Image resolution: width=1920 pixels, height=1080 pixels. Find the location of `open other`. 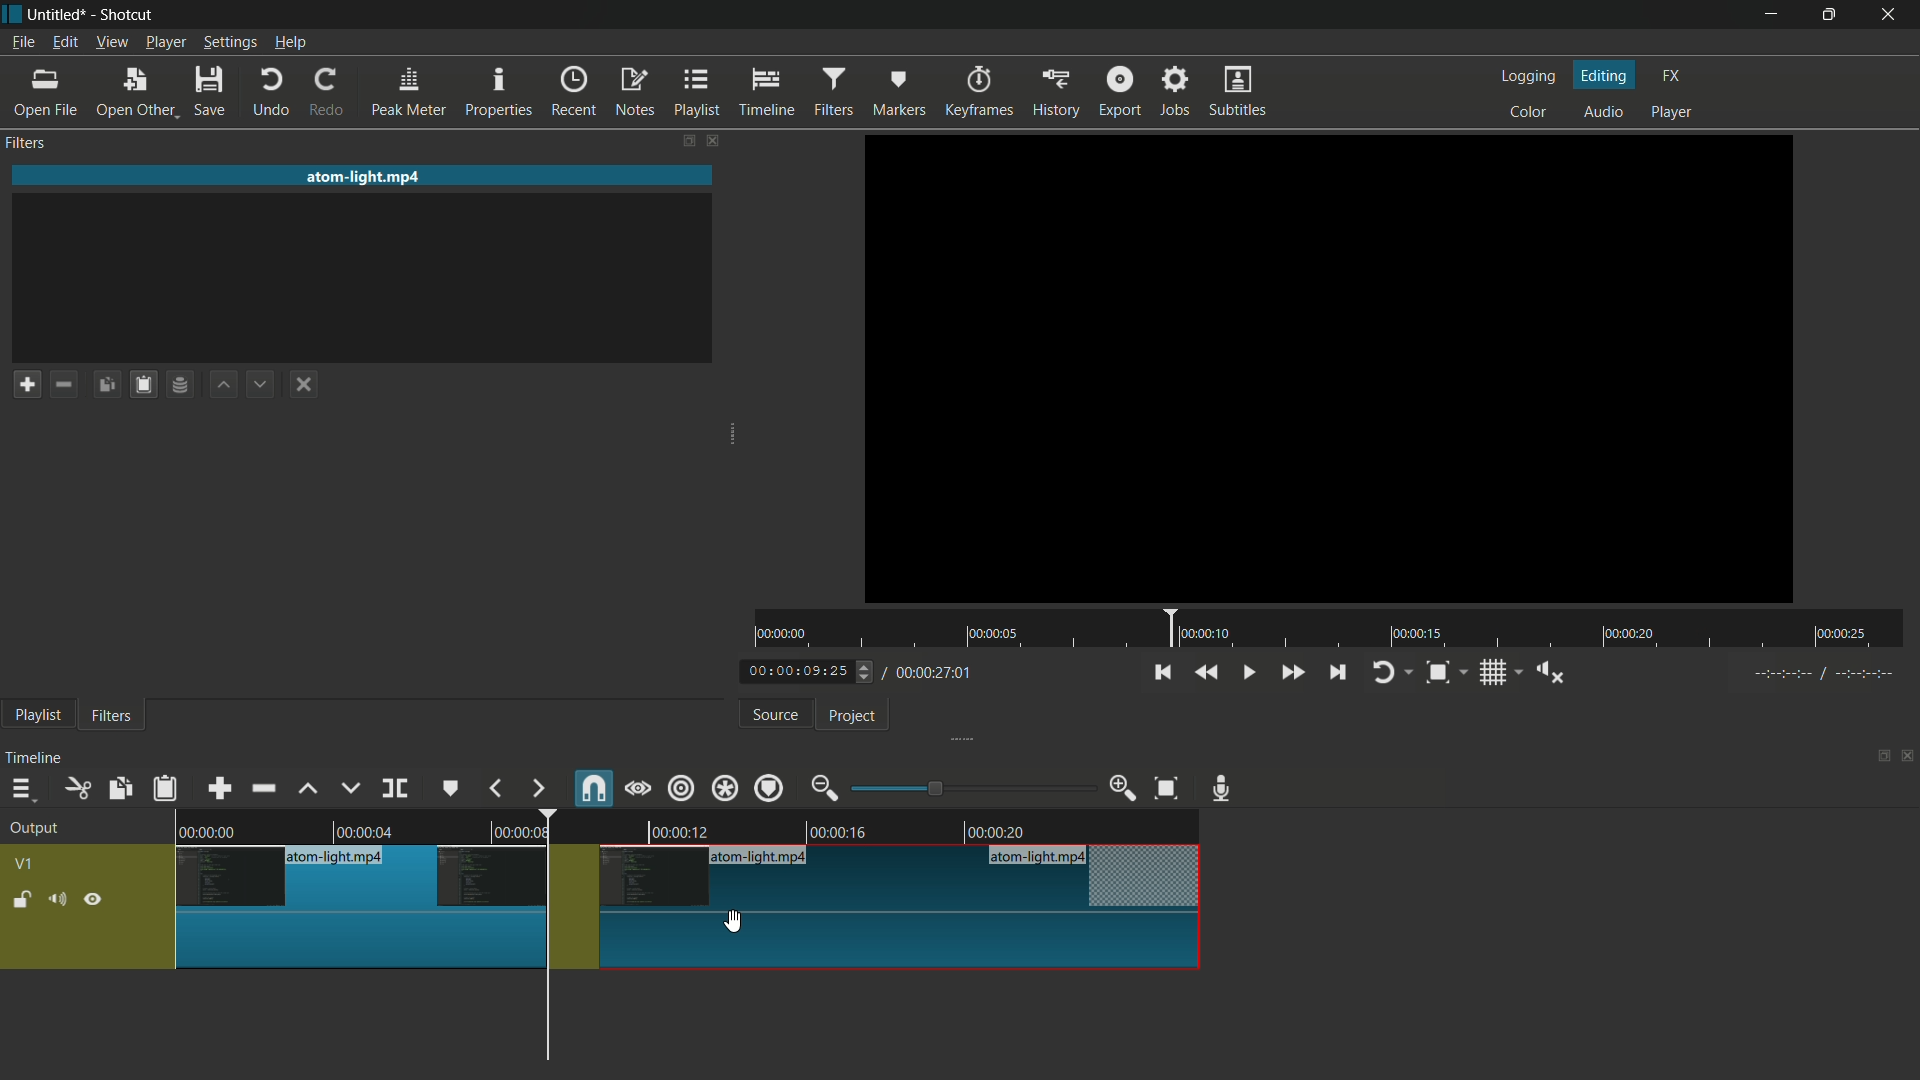

open other is located at coordinates (137, 93).